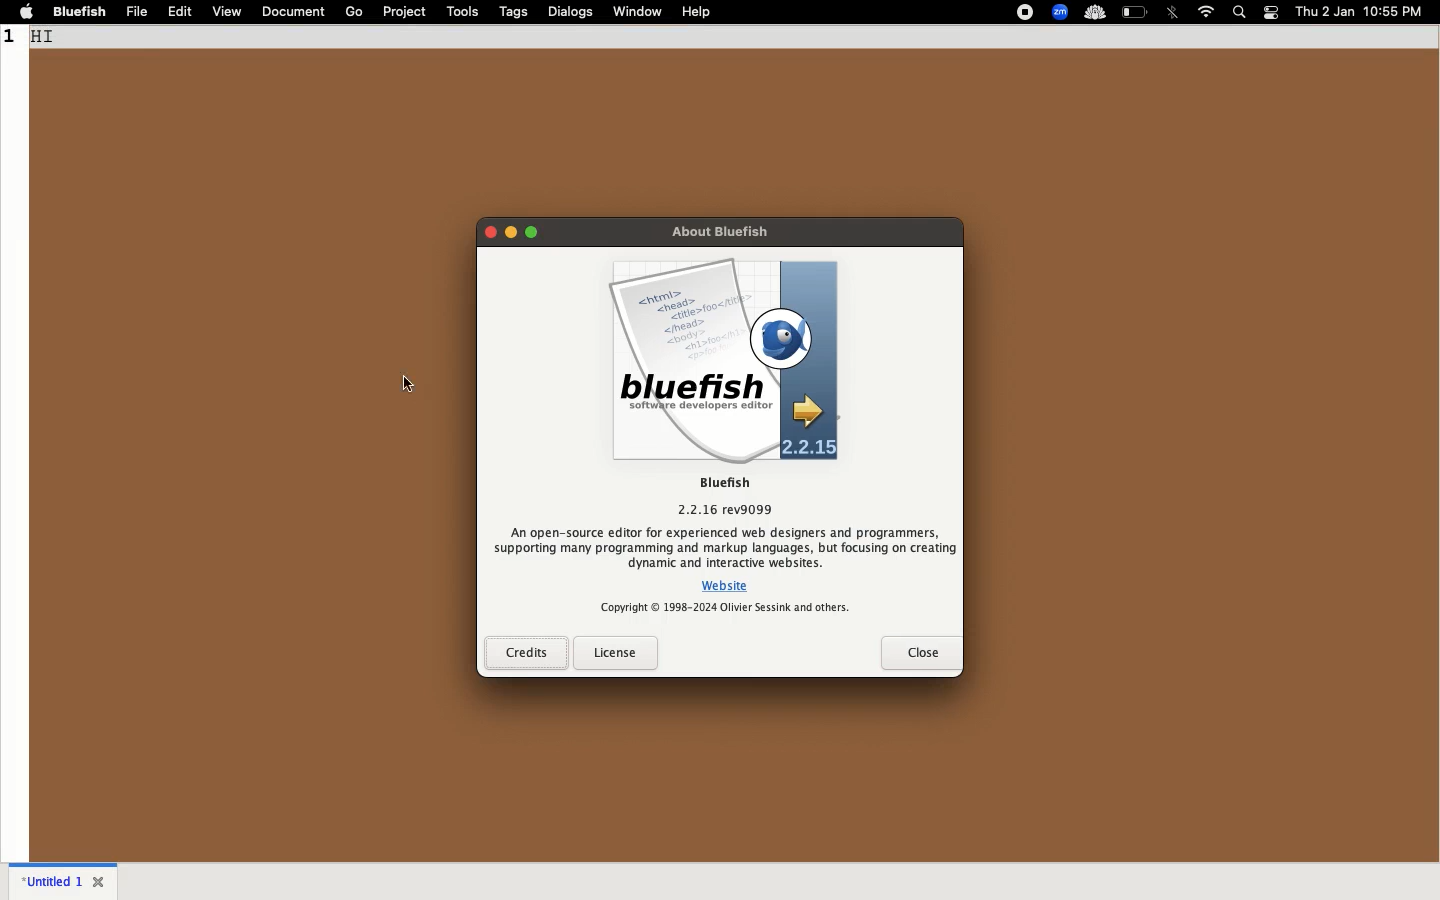 The width and height of the screenshot is (1440, 900). What do you see at coordinates (27, 11) in the screenshot?
I see `apple` at bounding box center [27, 11].